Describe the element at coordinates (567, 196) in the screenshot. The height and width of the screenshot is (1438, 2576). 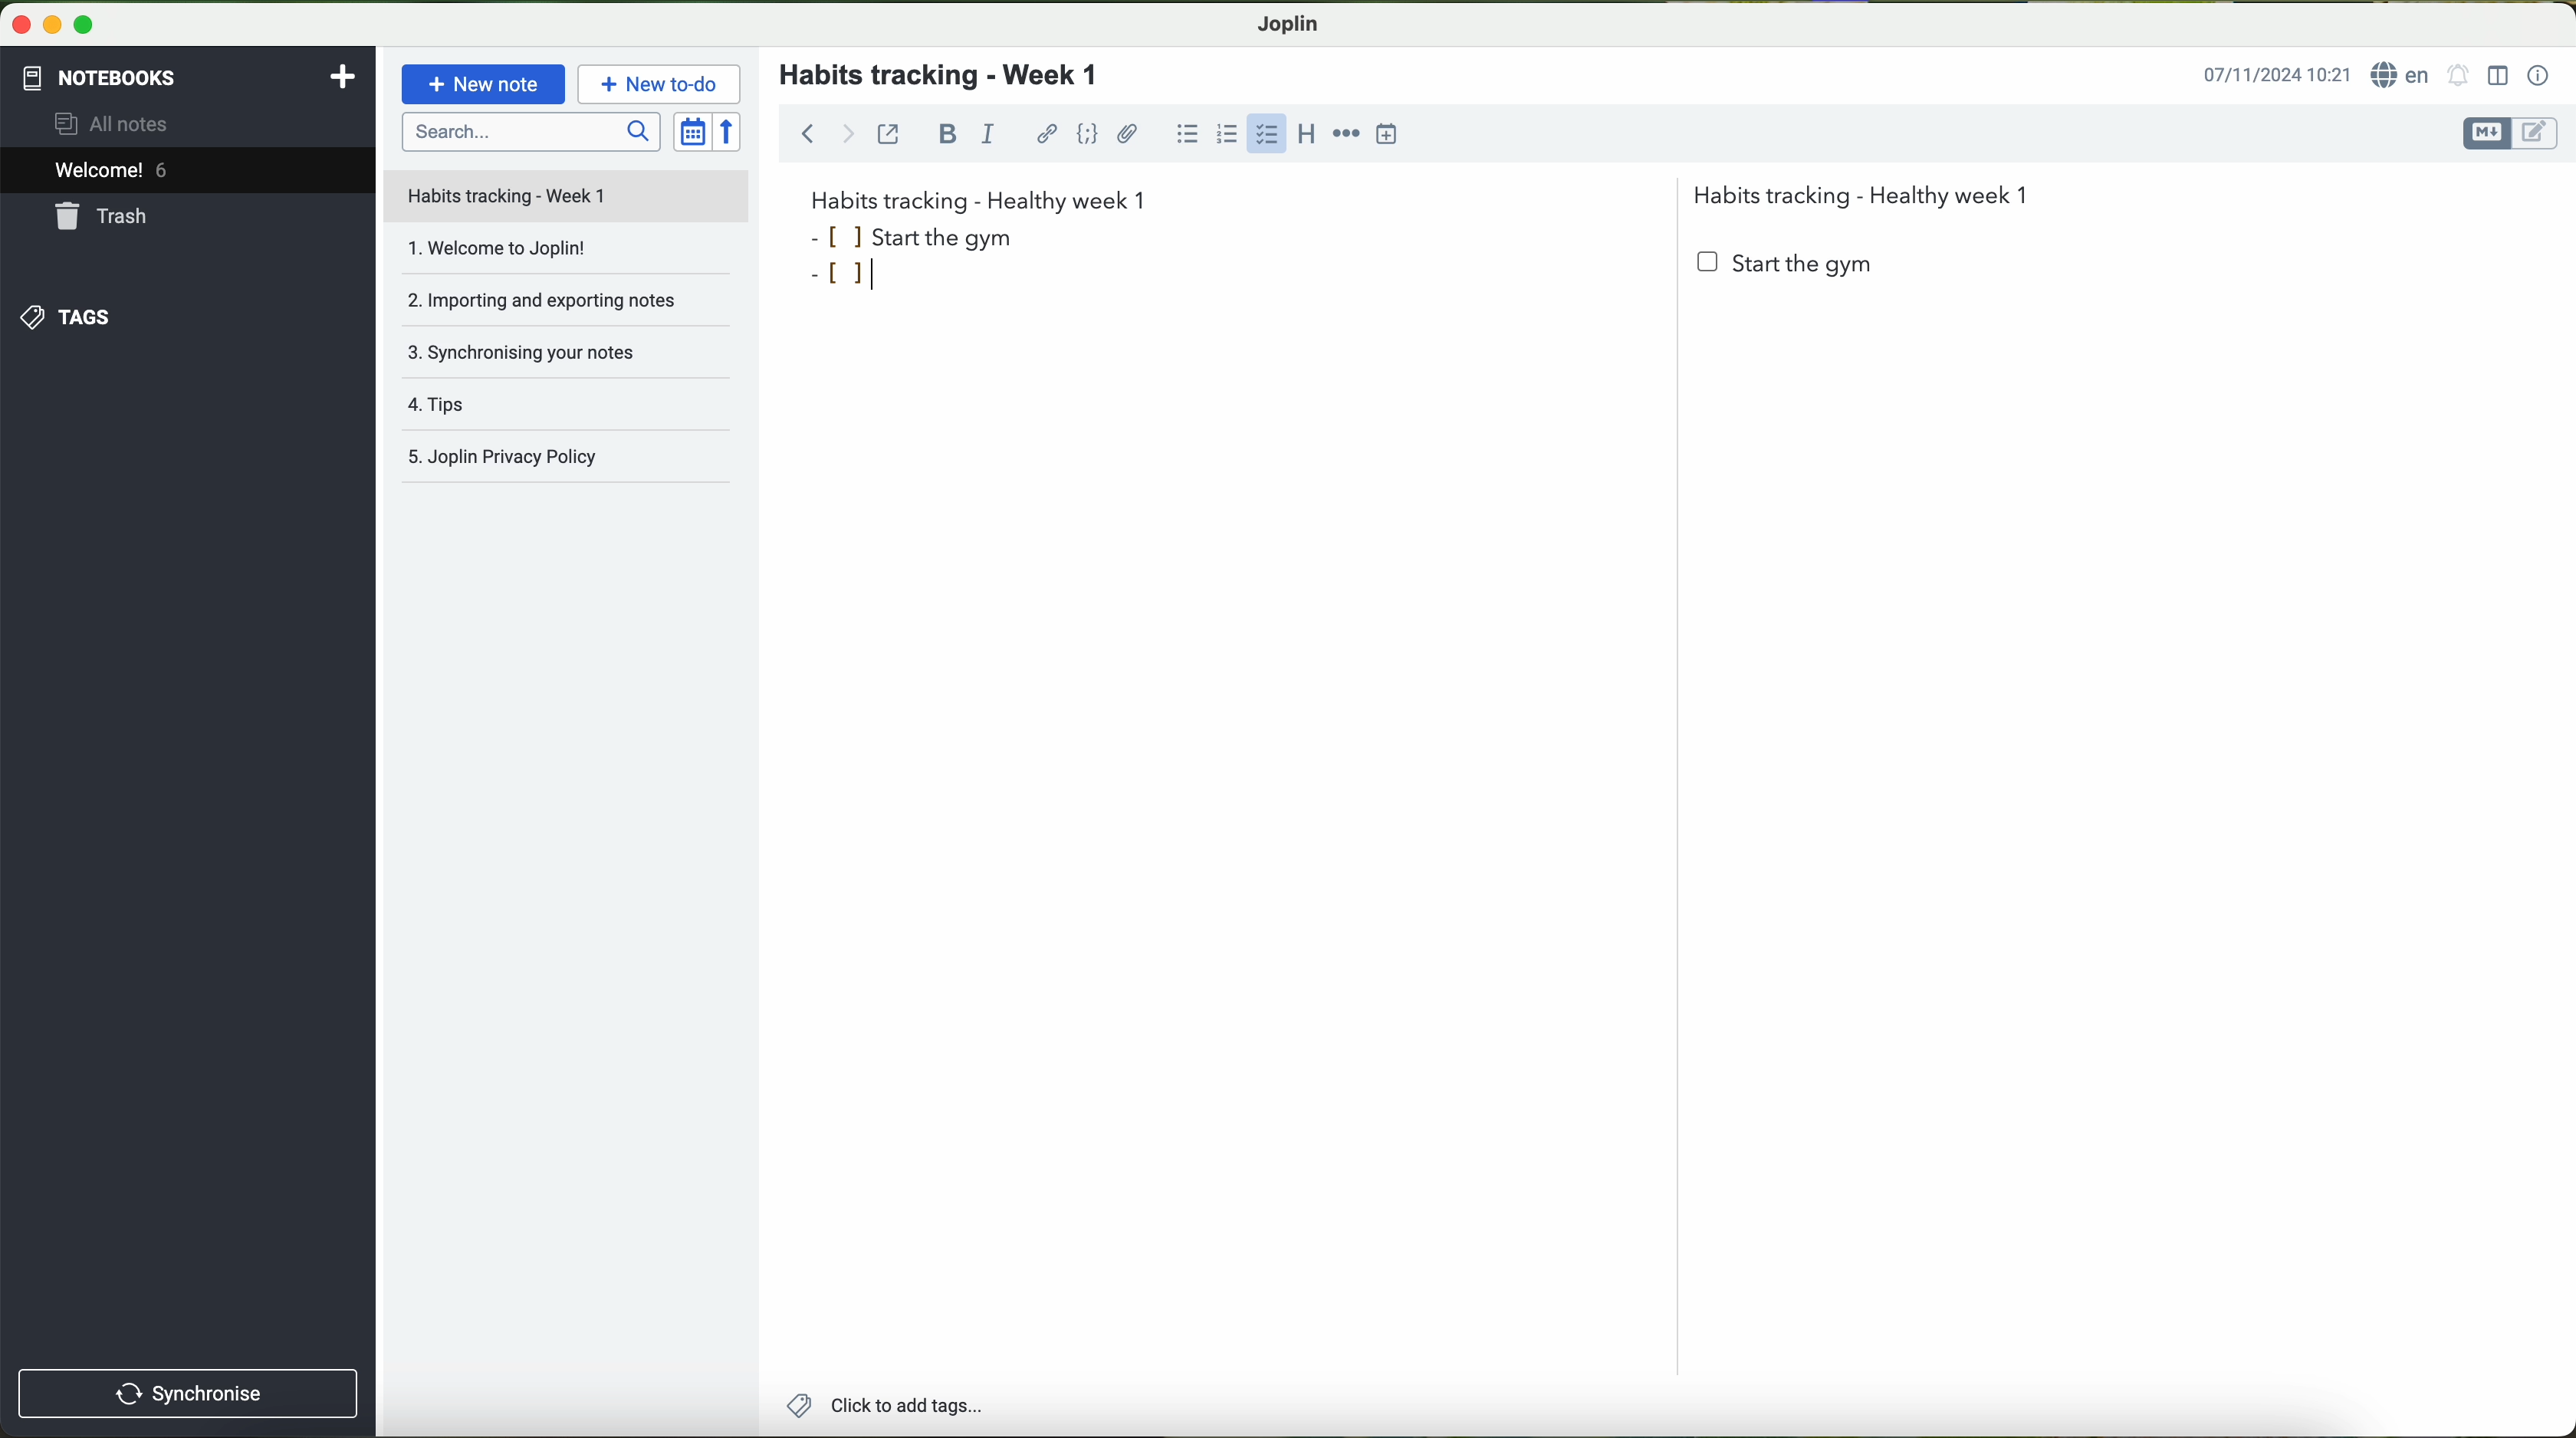
I see `file title` at that location.